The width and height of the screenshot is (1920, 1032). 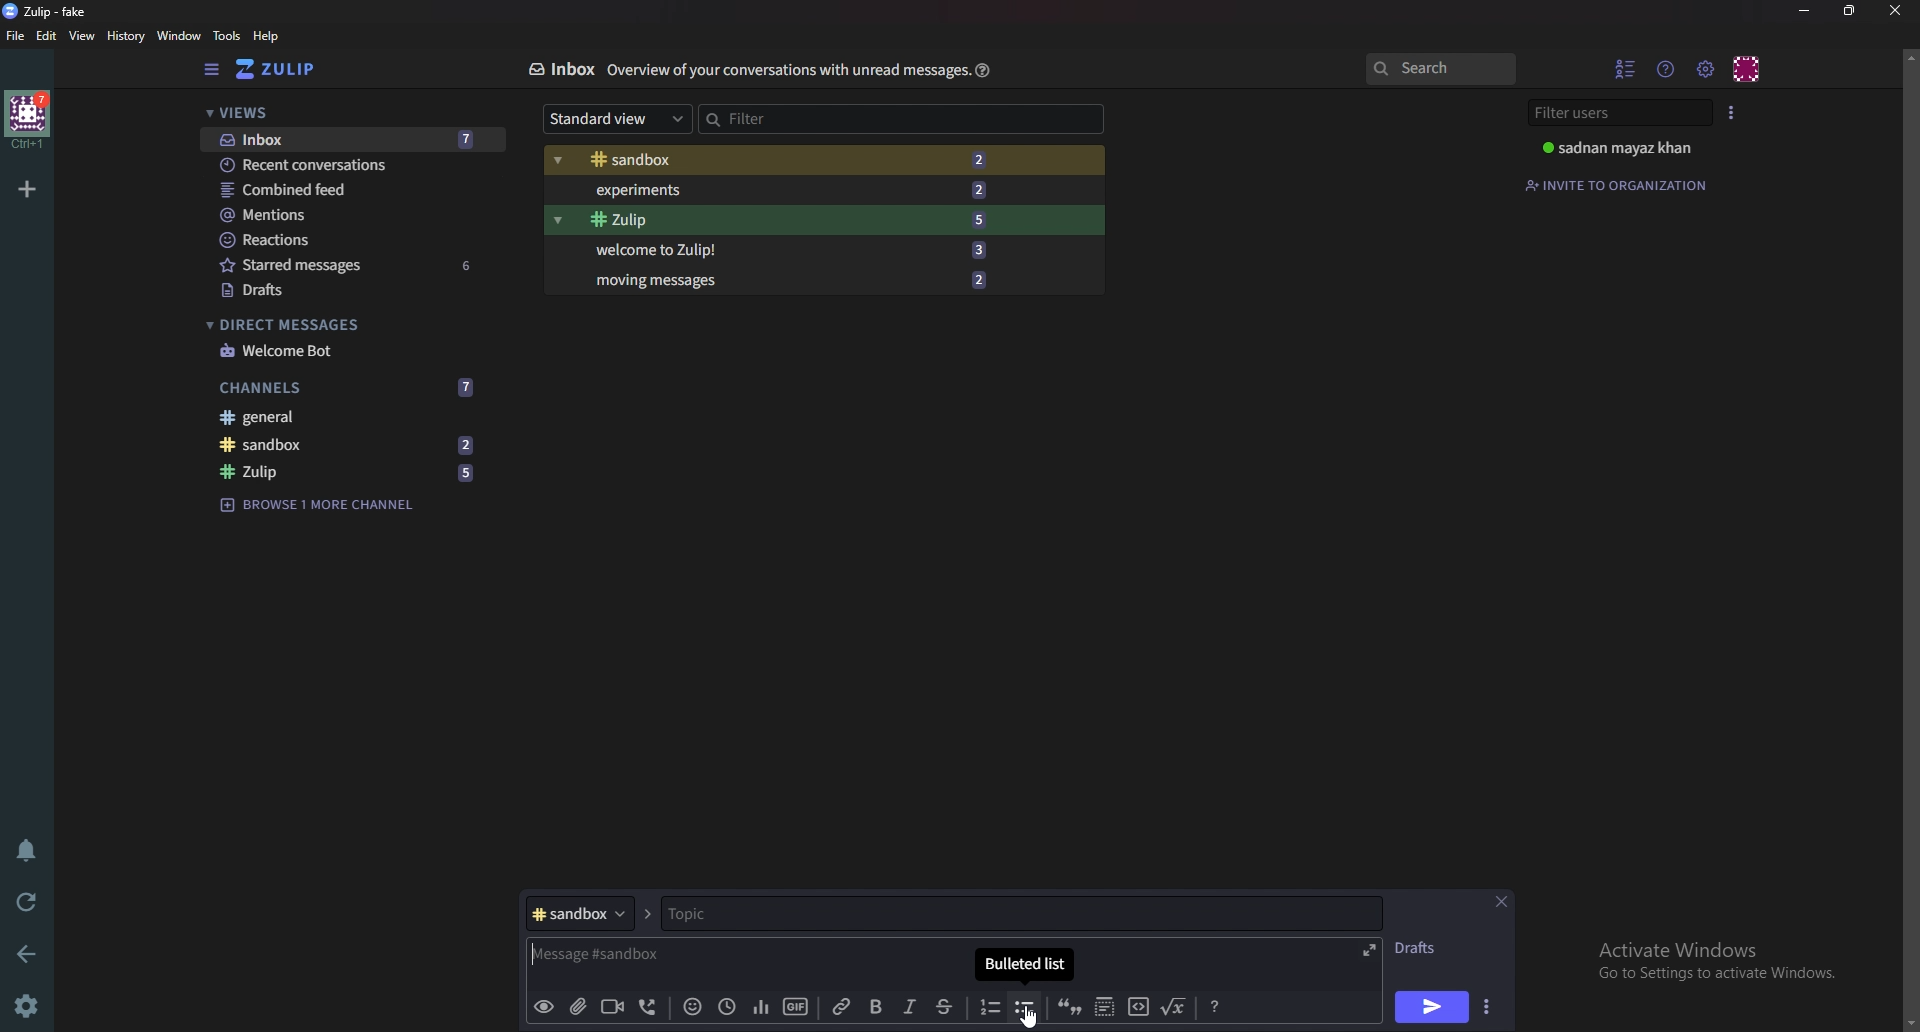 What do you see at coordinates (1628, 147) in the screenshot?
I see `User` at bounding box center [1628, 147].